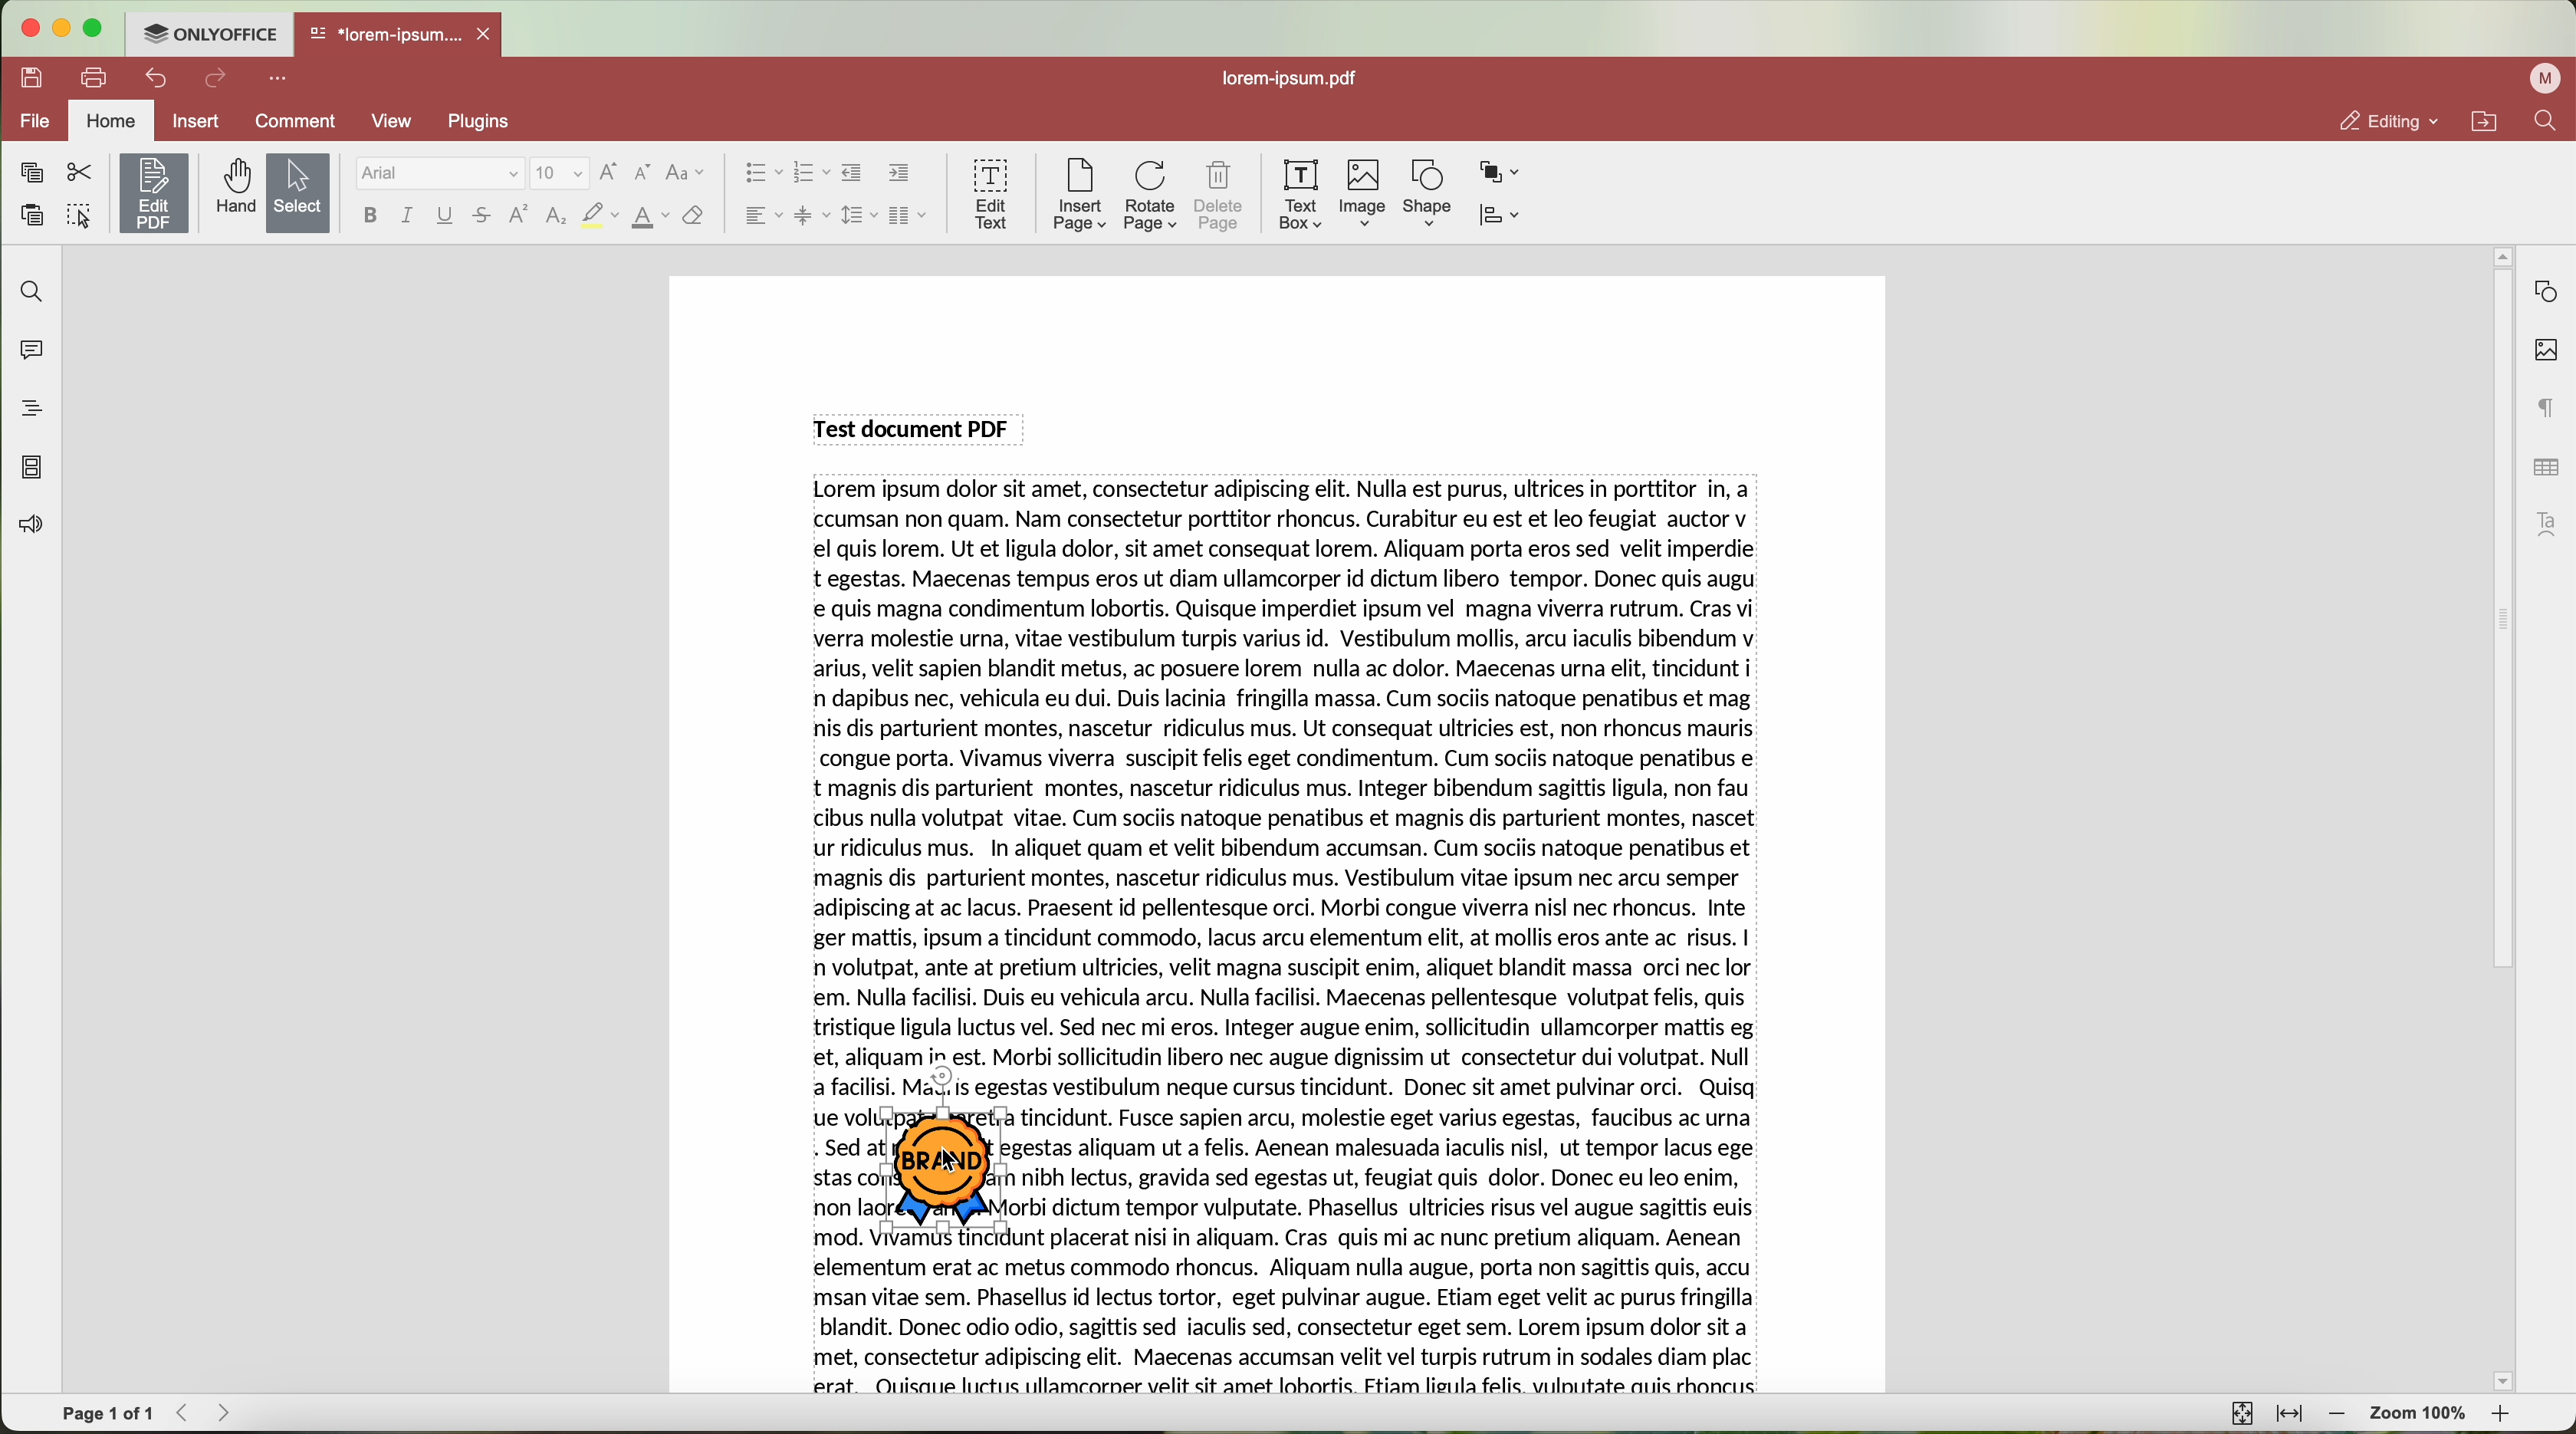 Image resolution: width=2576 pixels, height=1434 pixels. What do you see at coordinates (2338, 1414) in the screenshot?
I see `zoom out` at bounding box center [2338, 1414].